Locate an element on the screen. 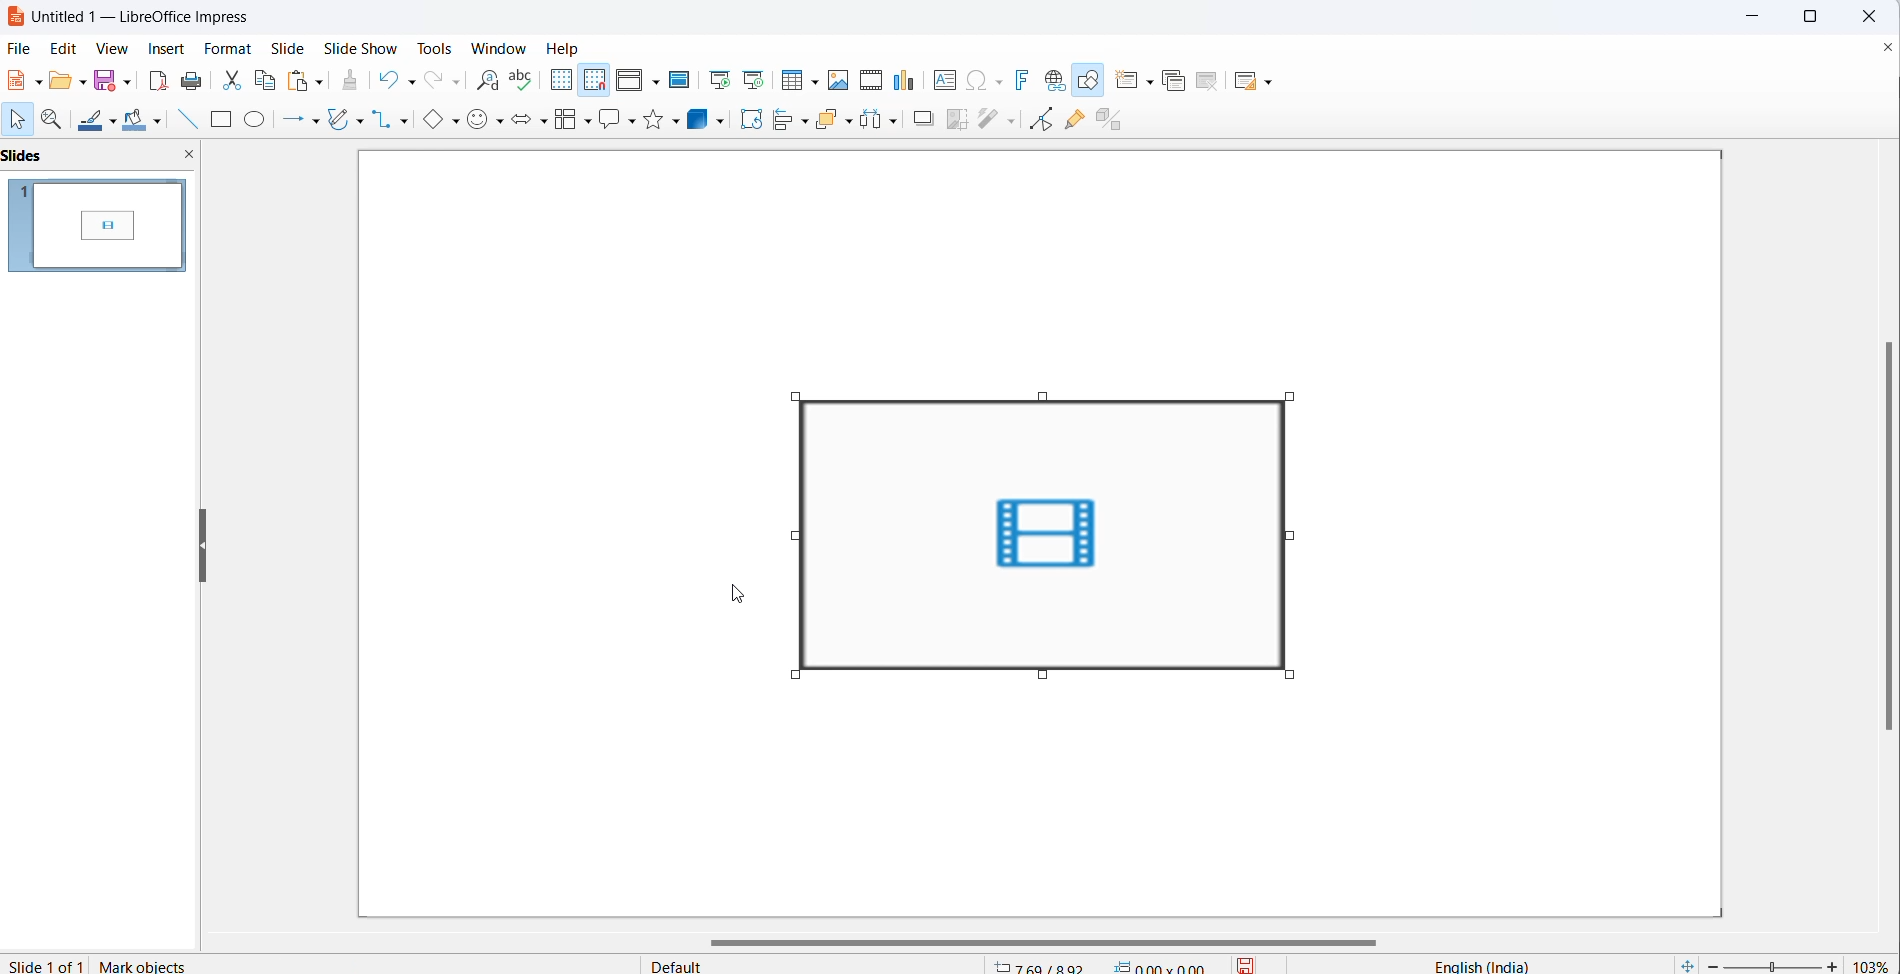  save is located at coordinates (1244, 963).